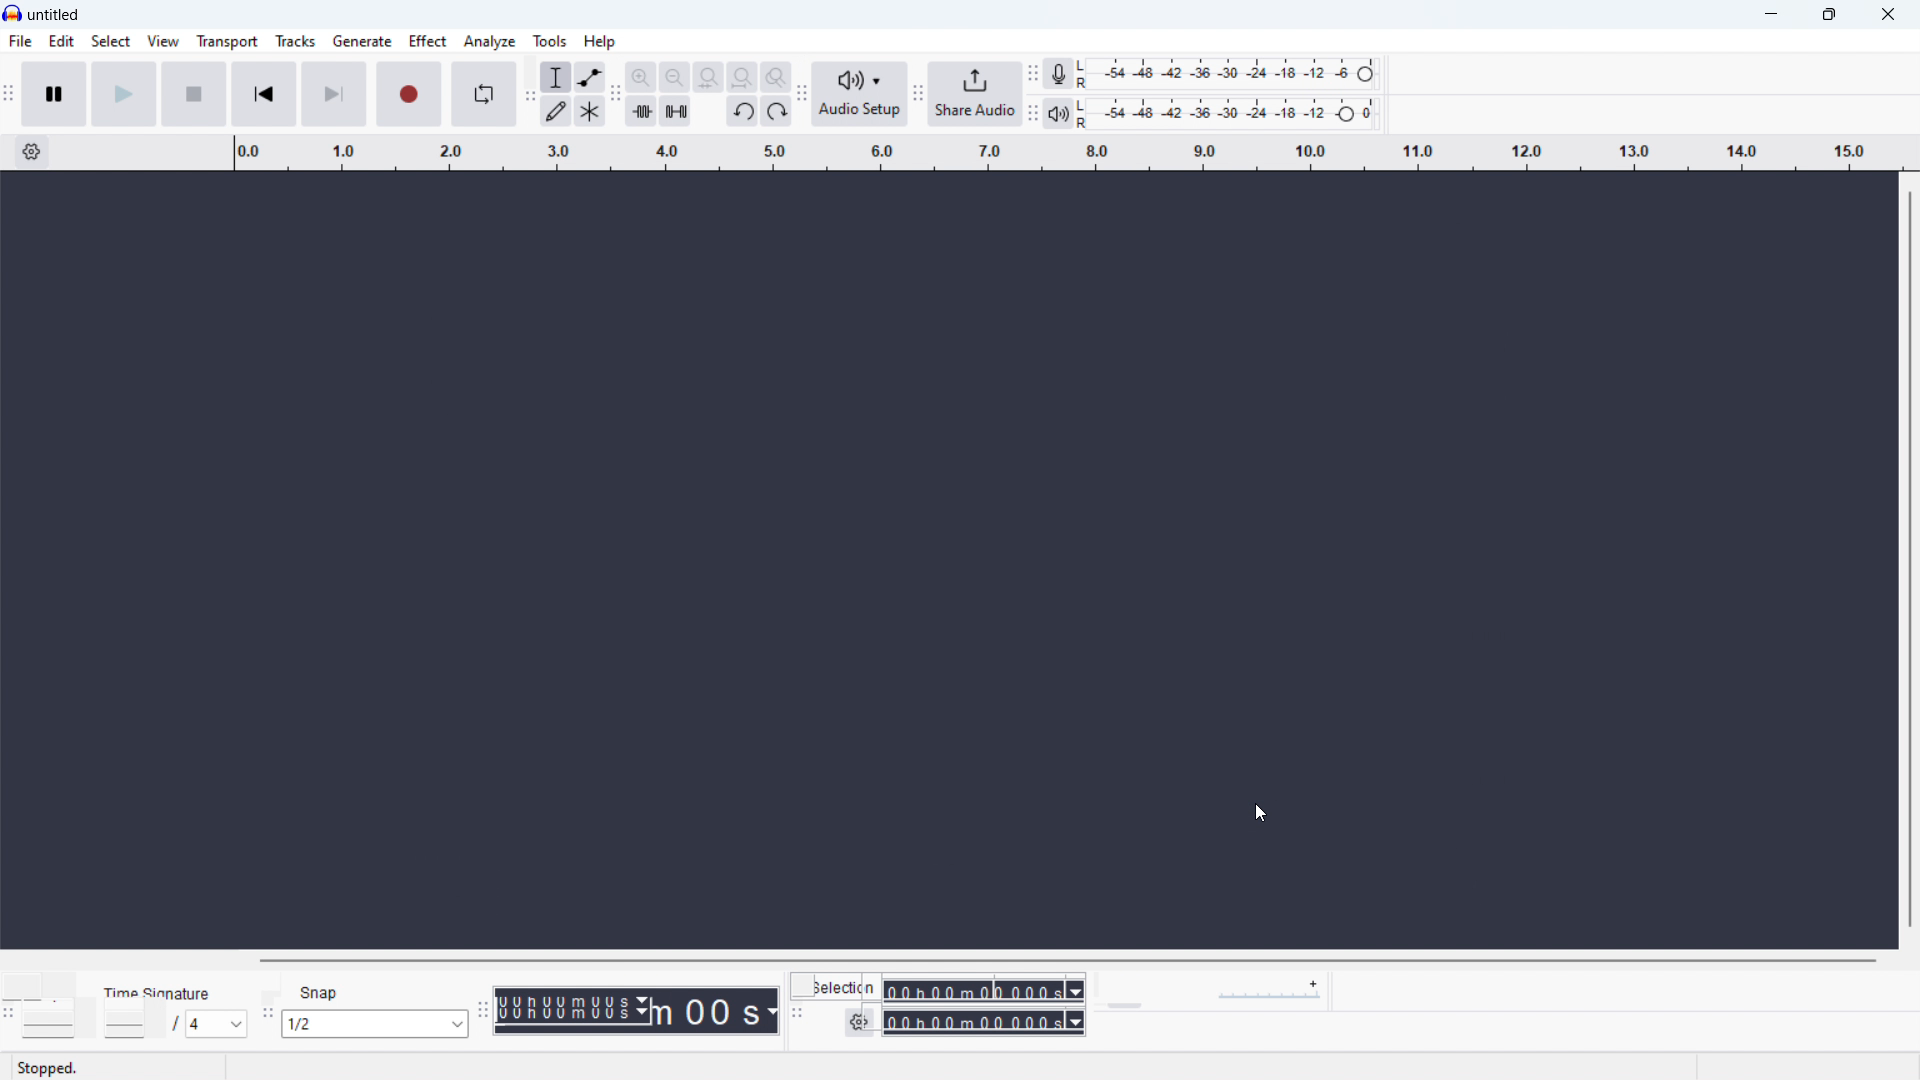 This screenshot has height=1080, width=1920. I want to click on tools toolbar, so click(528, 96).